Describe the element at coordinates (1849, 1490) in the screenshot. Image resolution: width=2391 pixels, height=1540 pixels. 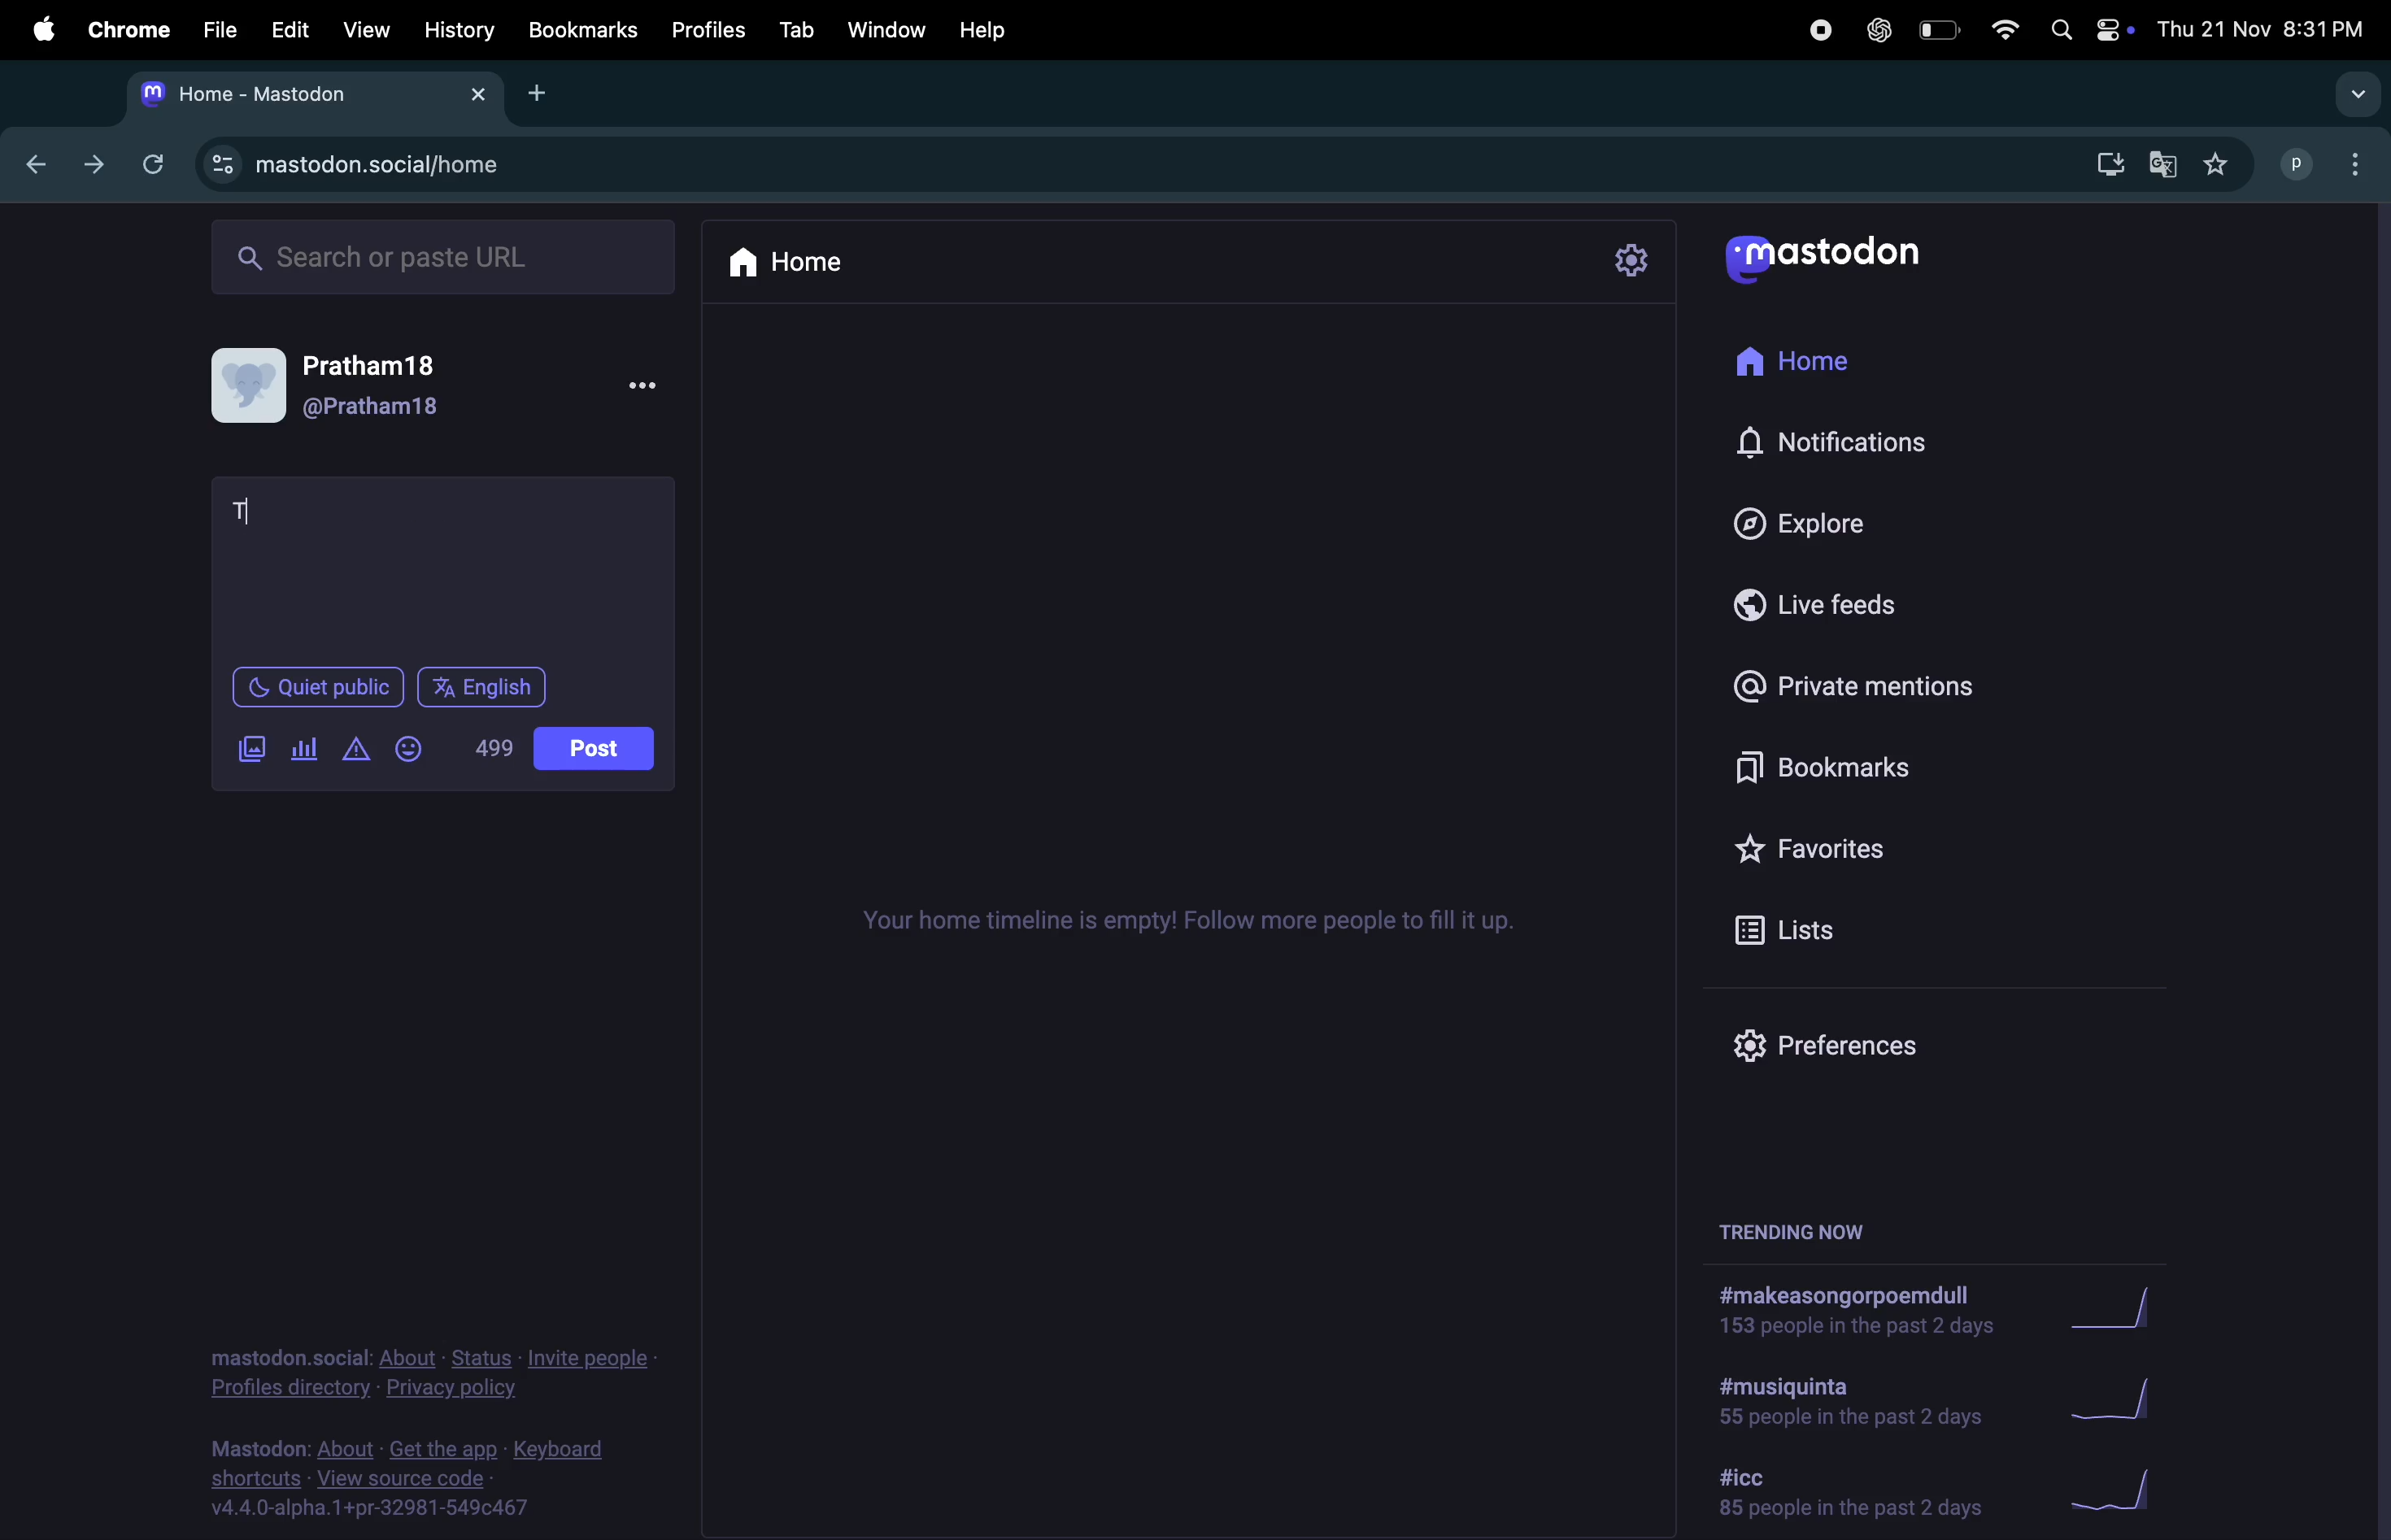
I see `hashtag` at that location.